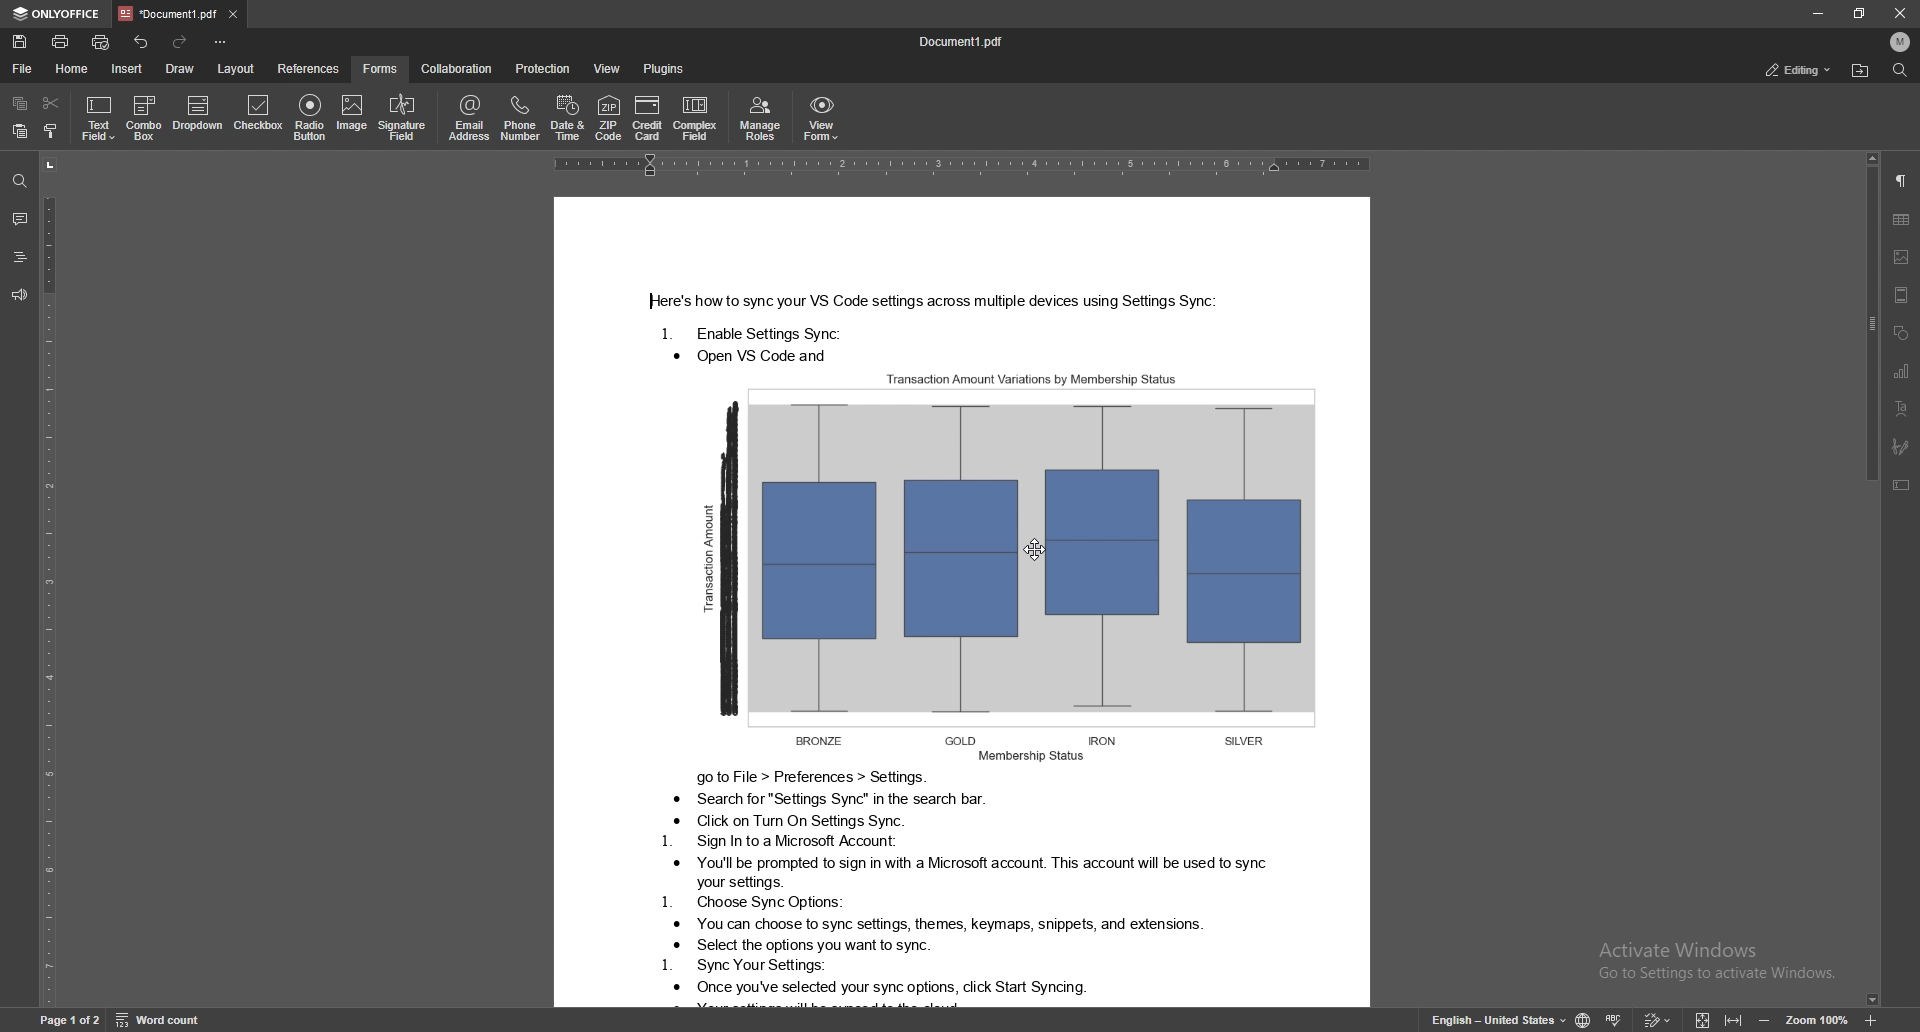 The image size is (1920, 1032). Describe the element at coordinates (609, 117) in the screenshot. I see `zip code` at that location.